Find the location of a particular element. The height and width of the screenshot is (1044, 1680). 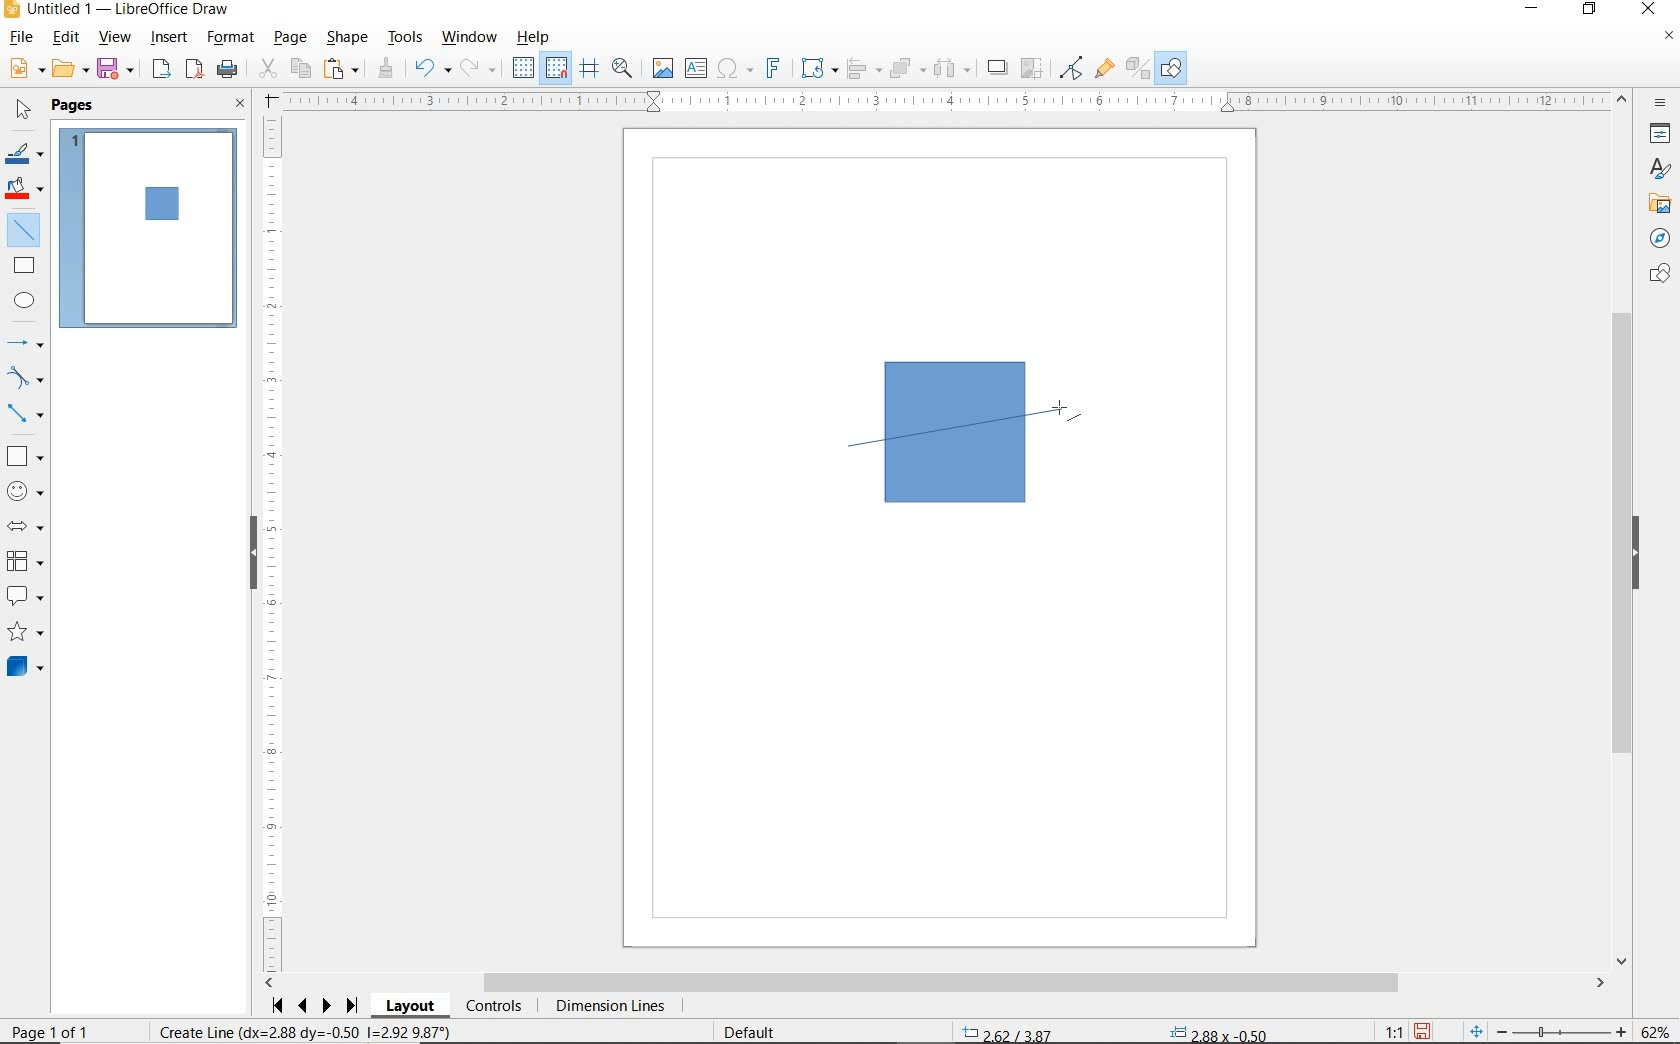

SCALING FACTOR is located at coordinates (1386, 1027).